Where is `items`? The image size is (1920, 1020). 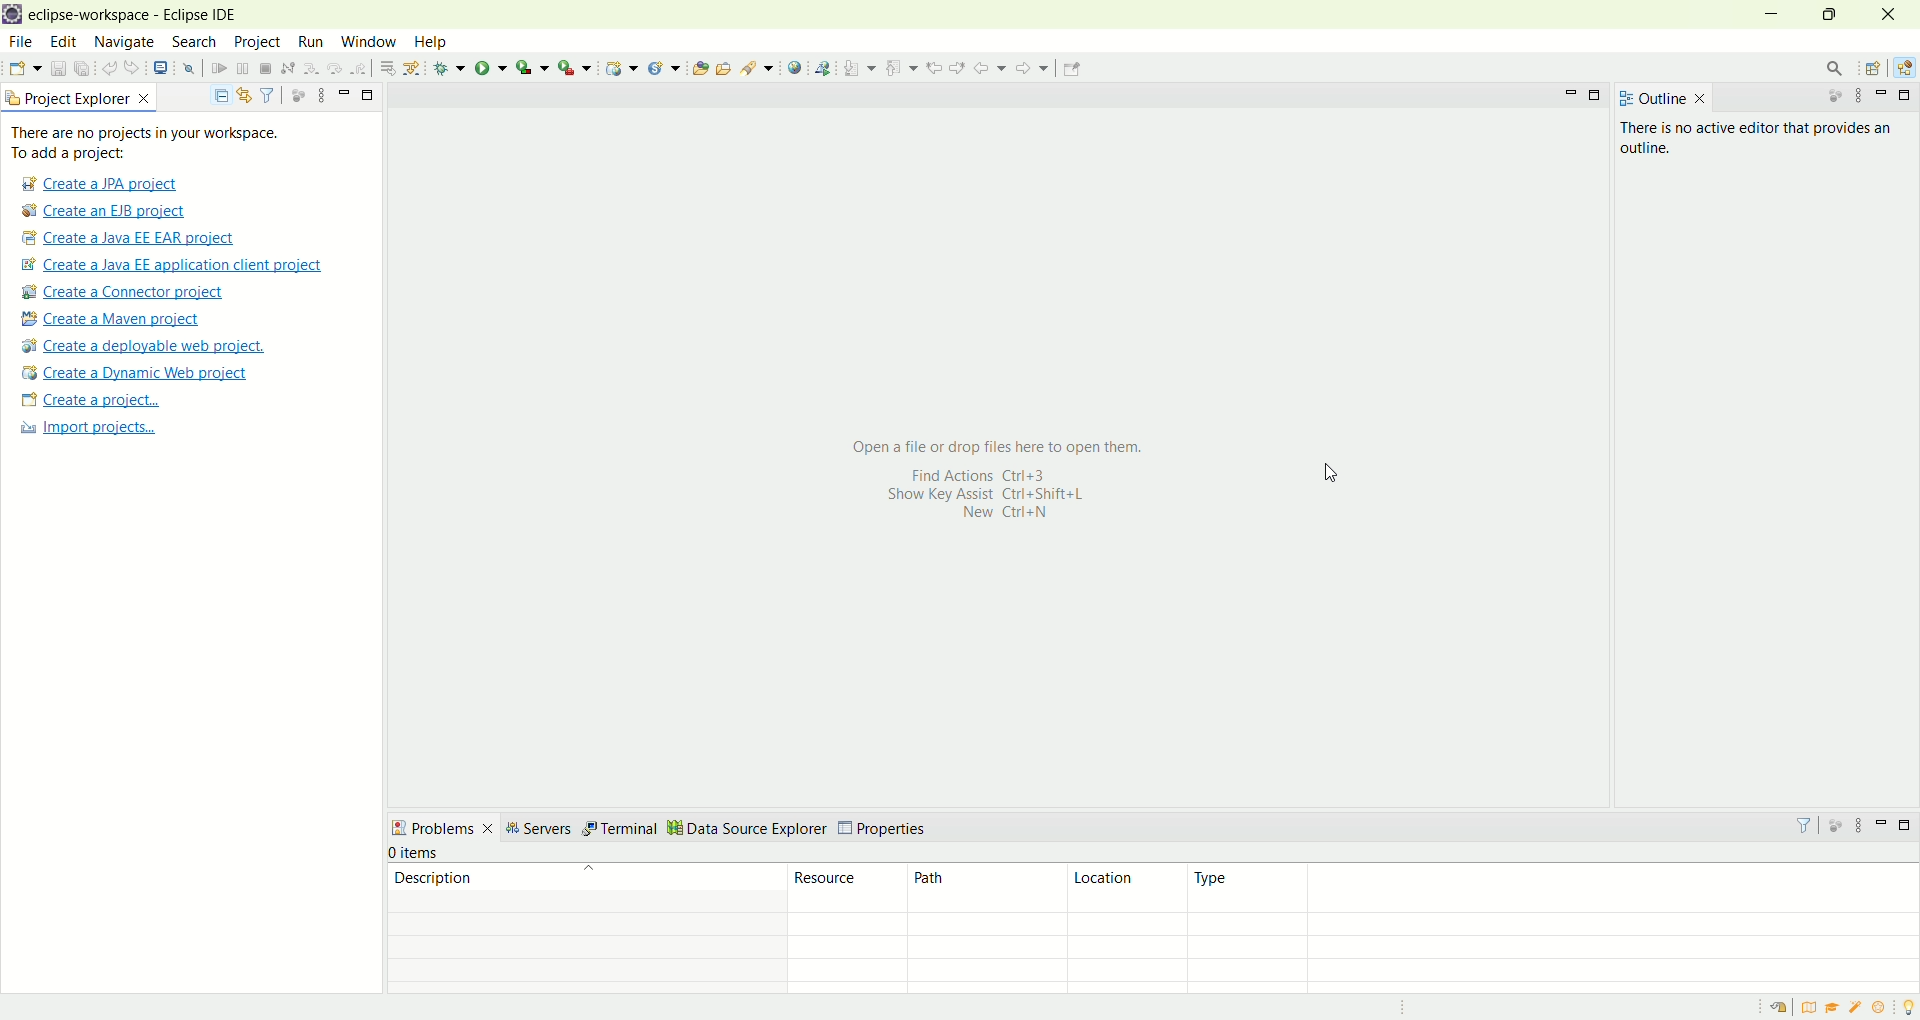 items is located at coordinates (415, 852).